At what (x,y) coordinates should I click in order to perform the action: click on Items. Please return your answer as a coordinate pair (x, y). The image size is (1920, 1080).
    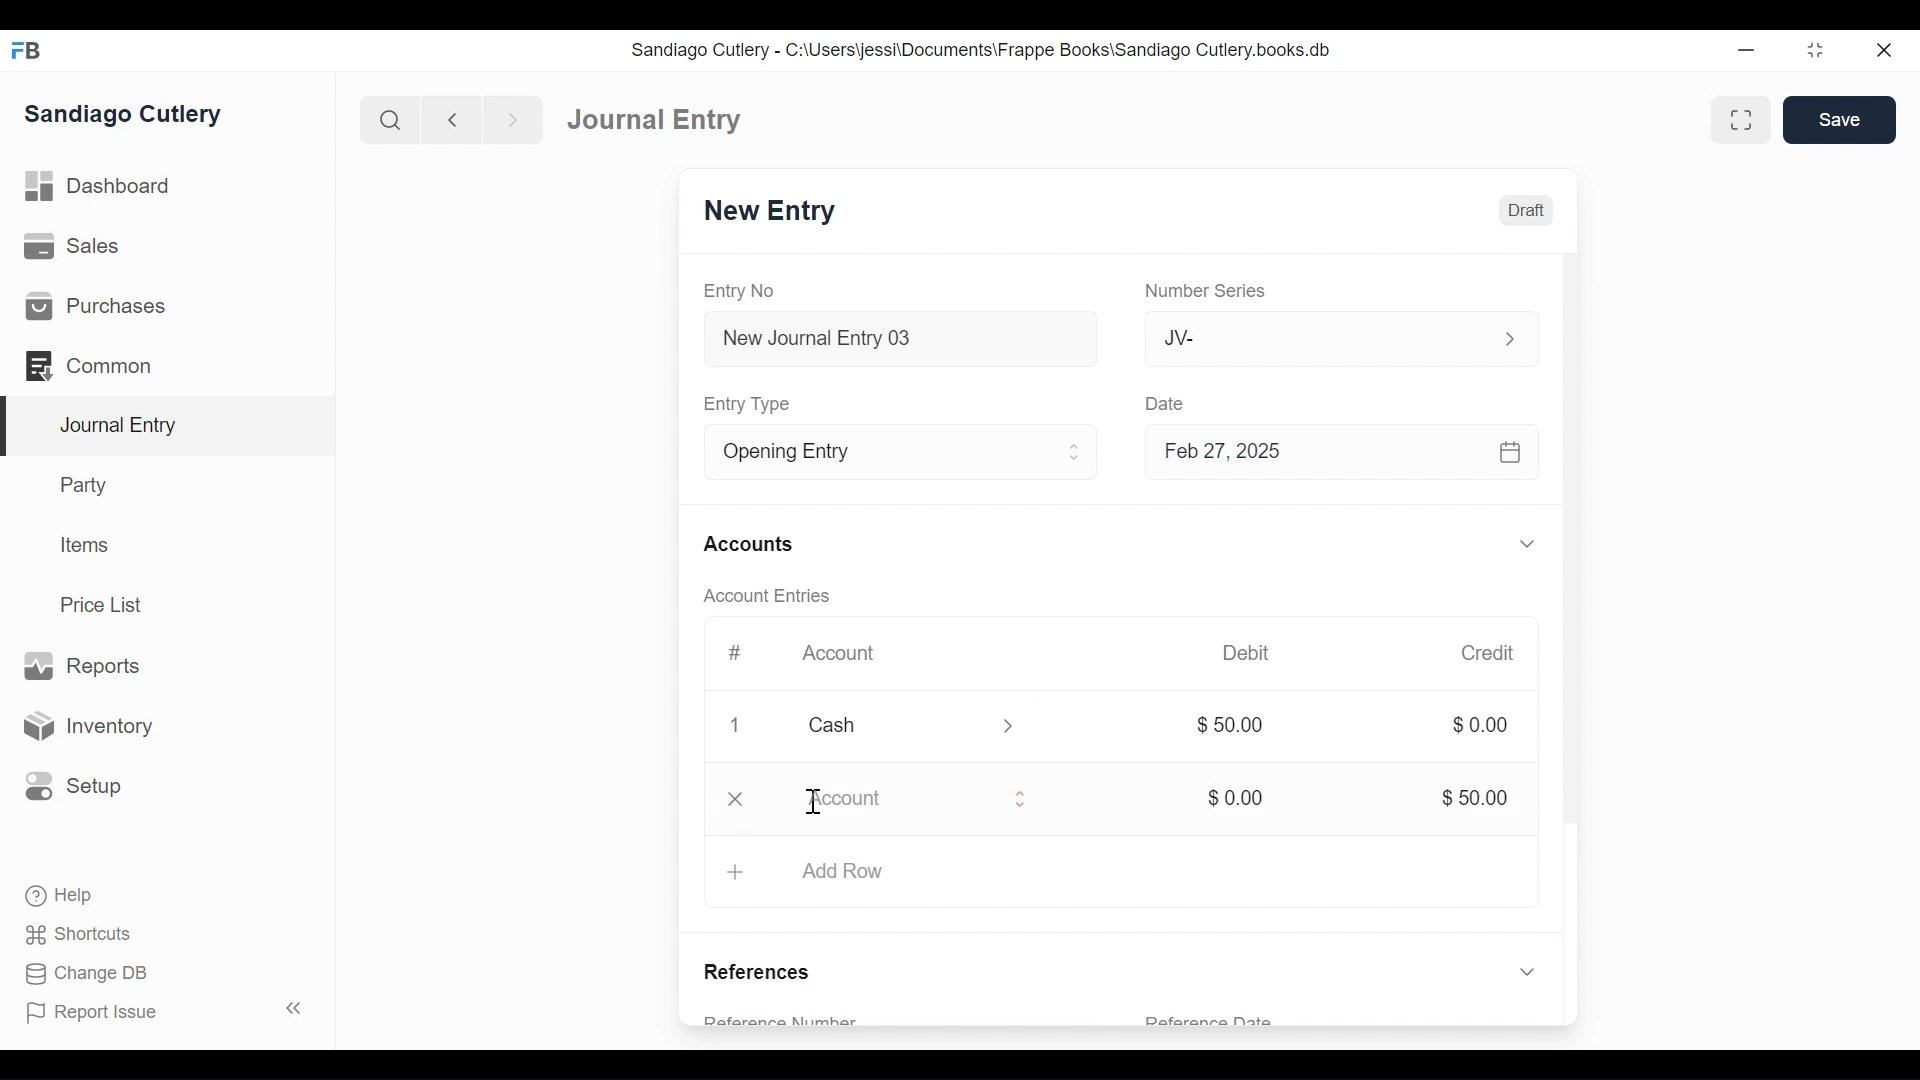
    Looking at the image, I should click on (82, 544).